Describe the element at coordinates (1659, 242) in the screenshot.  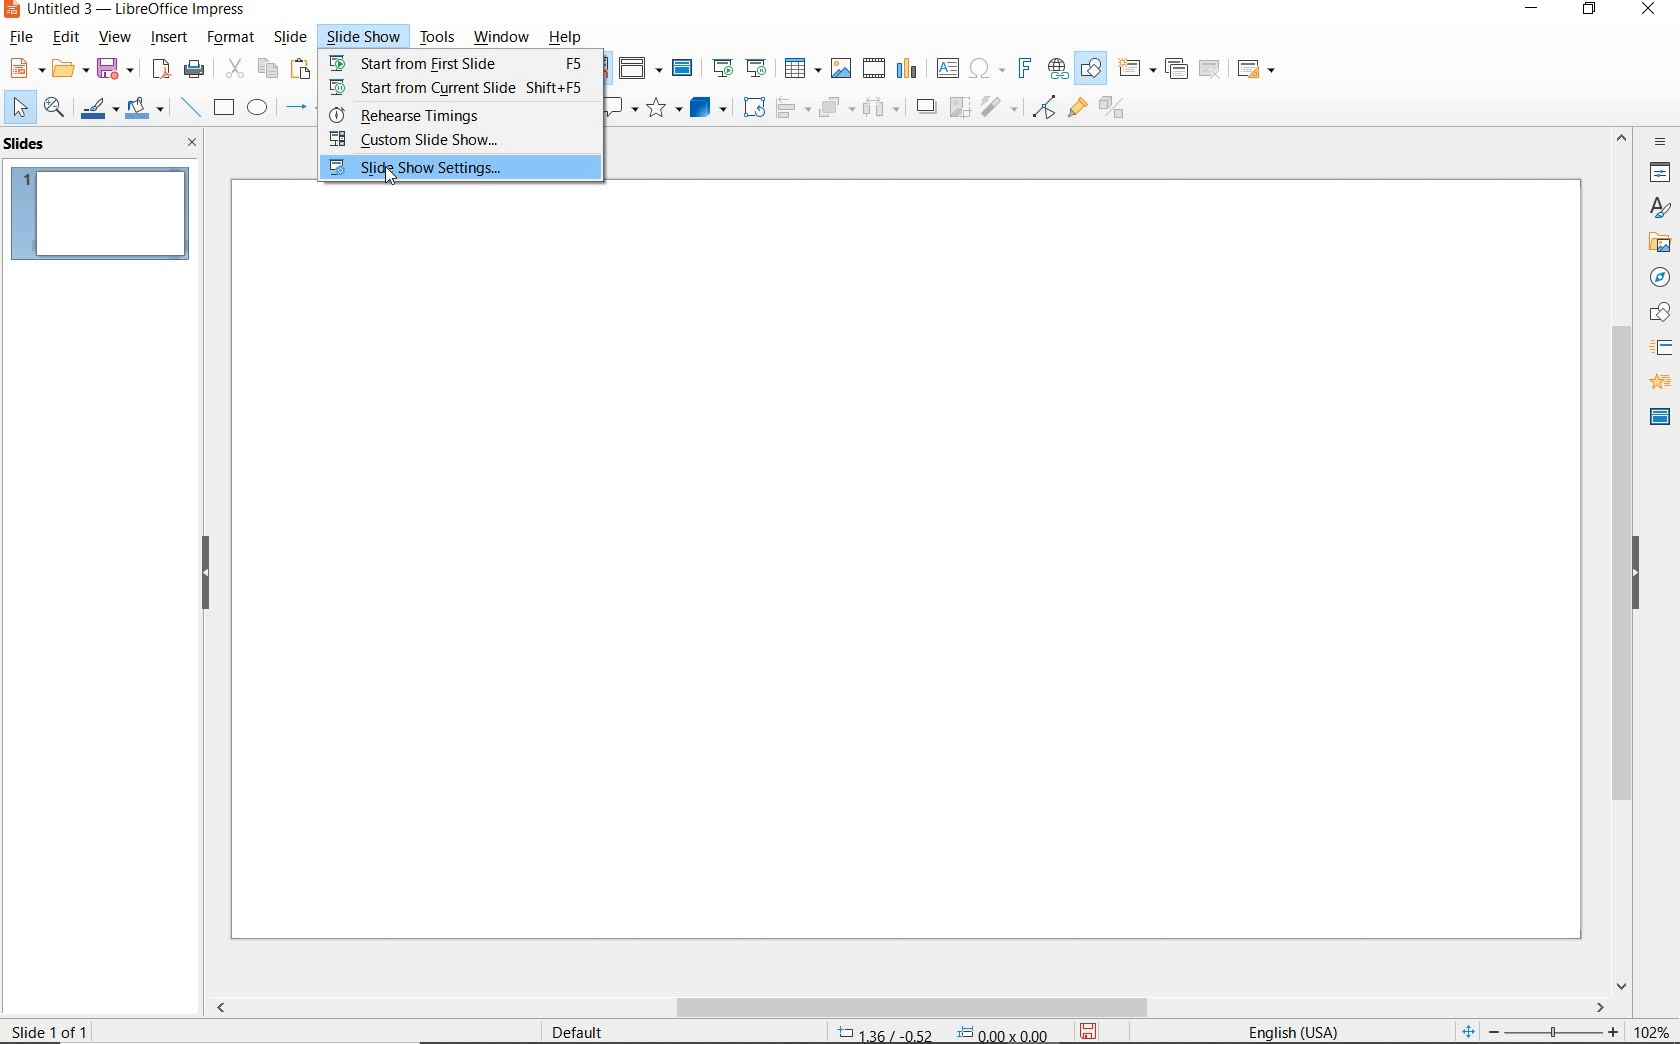
I see `GALLERY` at that location.